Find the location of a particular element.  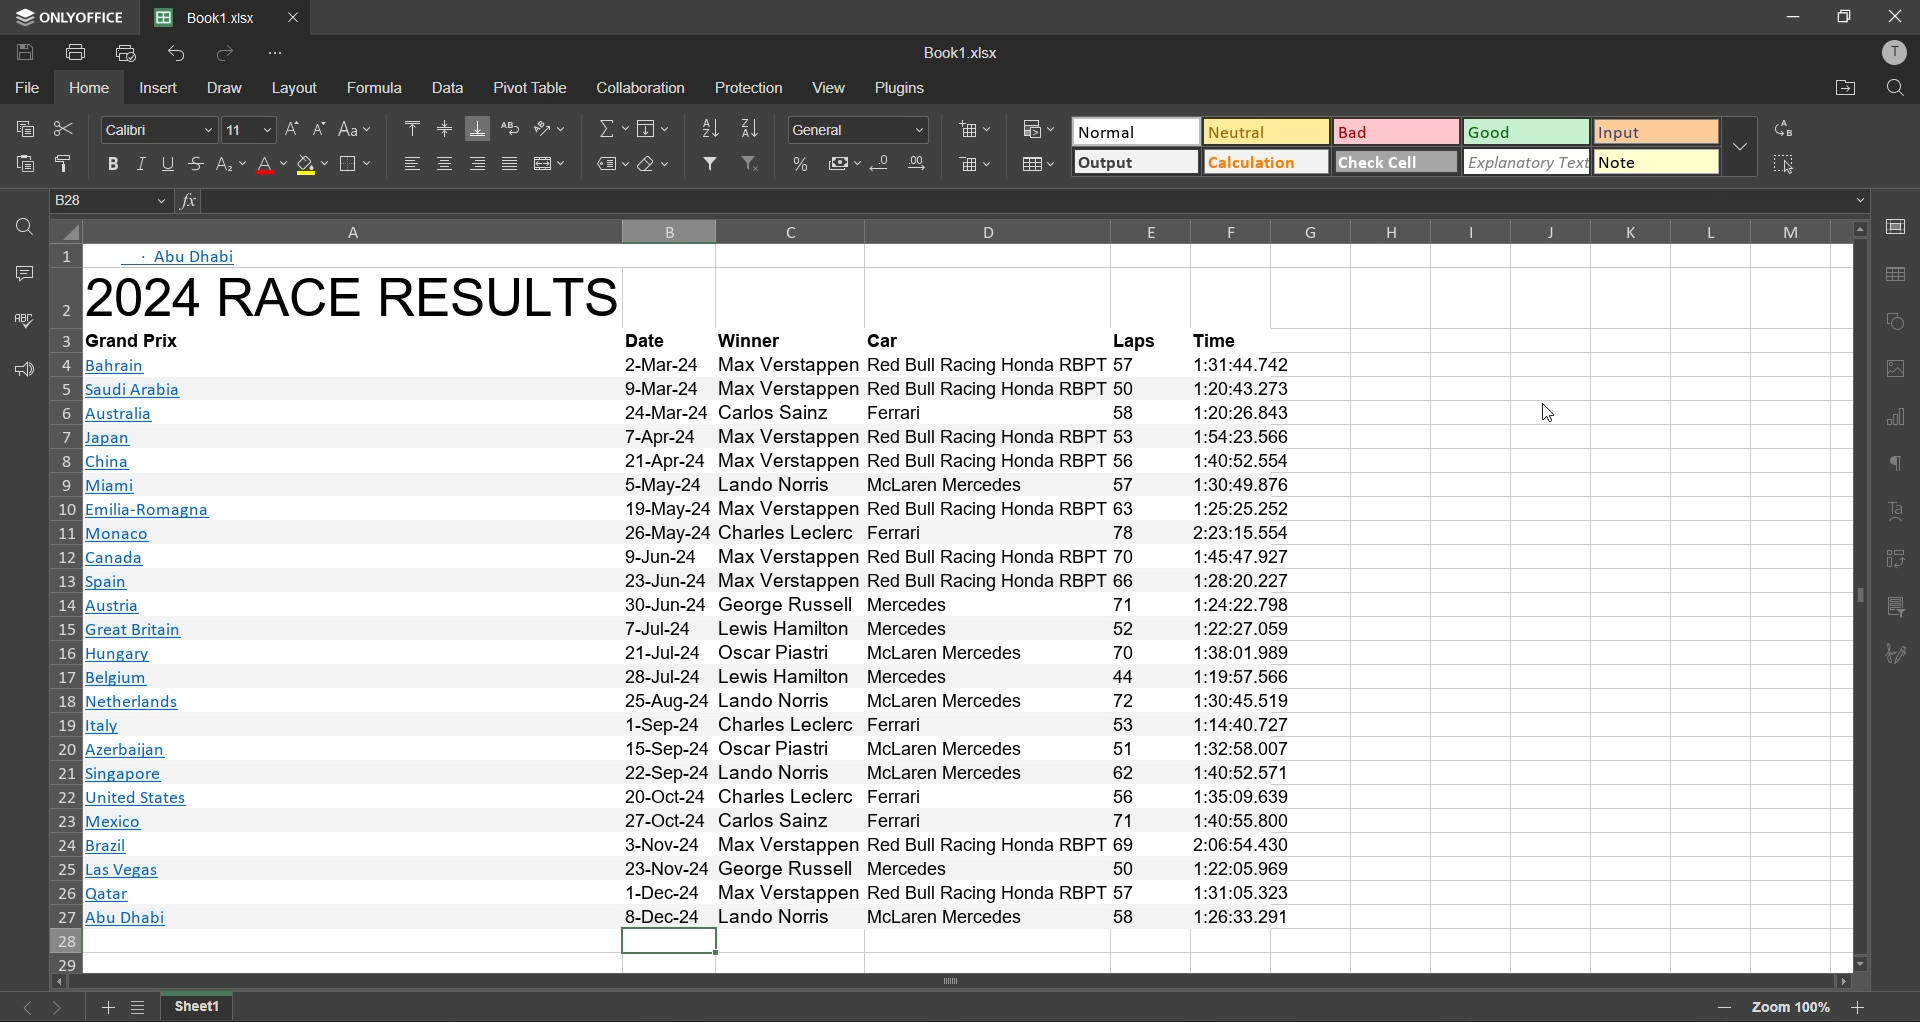

pivot table is located at coordinates (538, 87).